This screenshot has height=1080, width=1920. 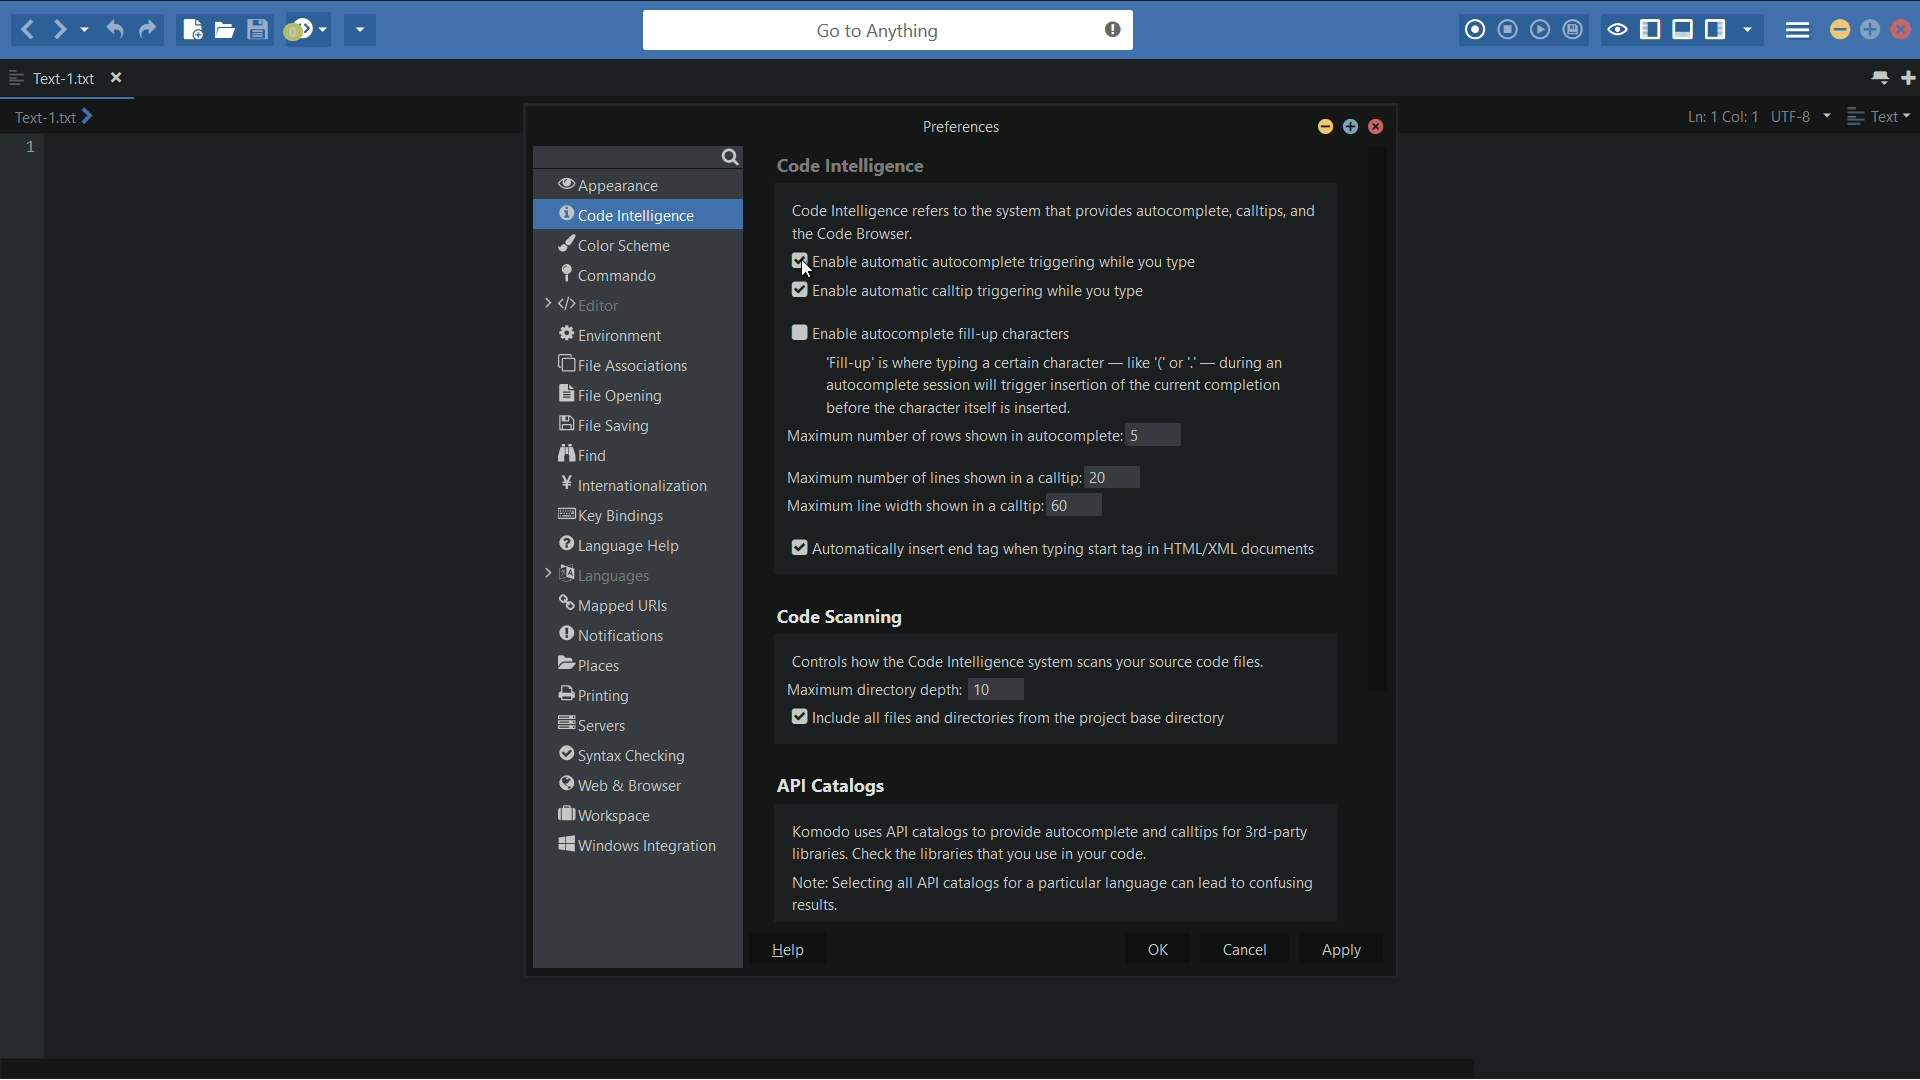 I want to click on UTF-8, so click(x=1798, y=116).